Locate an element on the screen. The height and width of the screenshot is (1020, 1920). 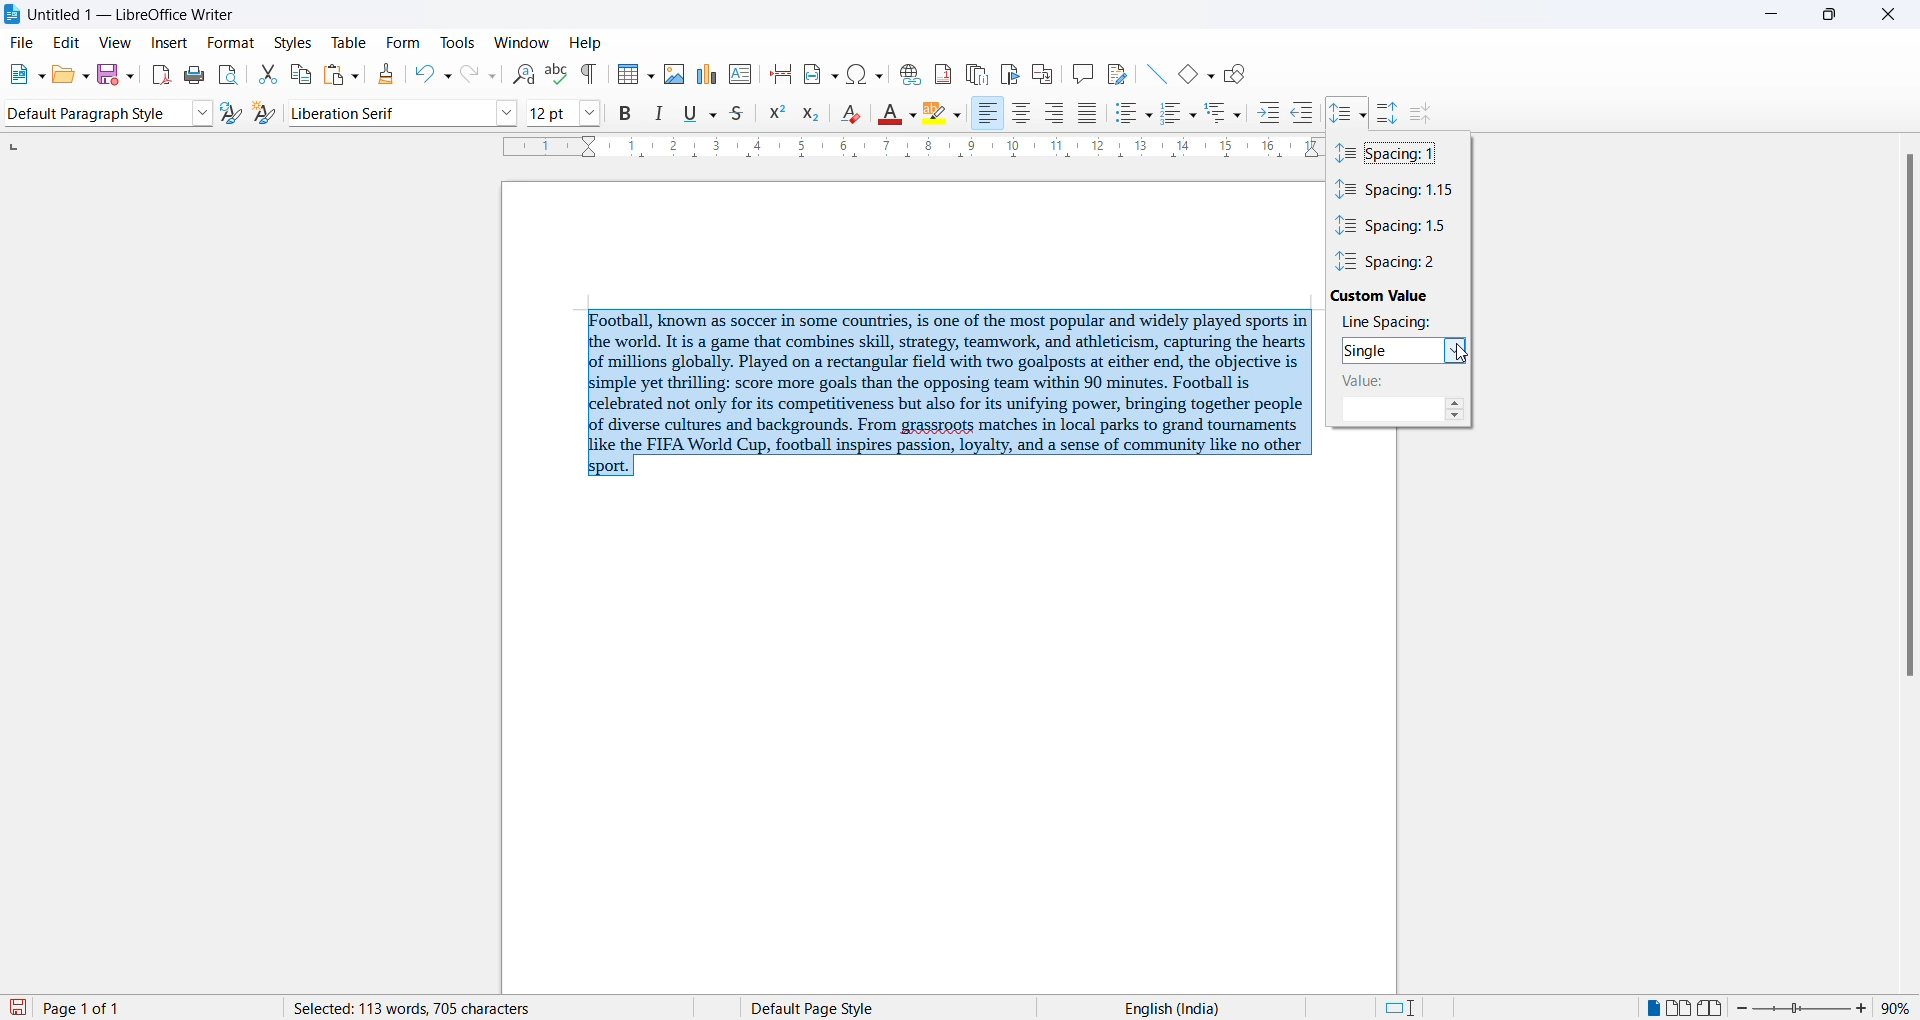
toggle formatting marks is located at coordinates (591, 76).